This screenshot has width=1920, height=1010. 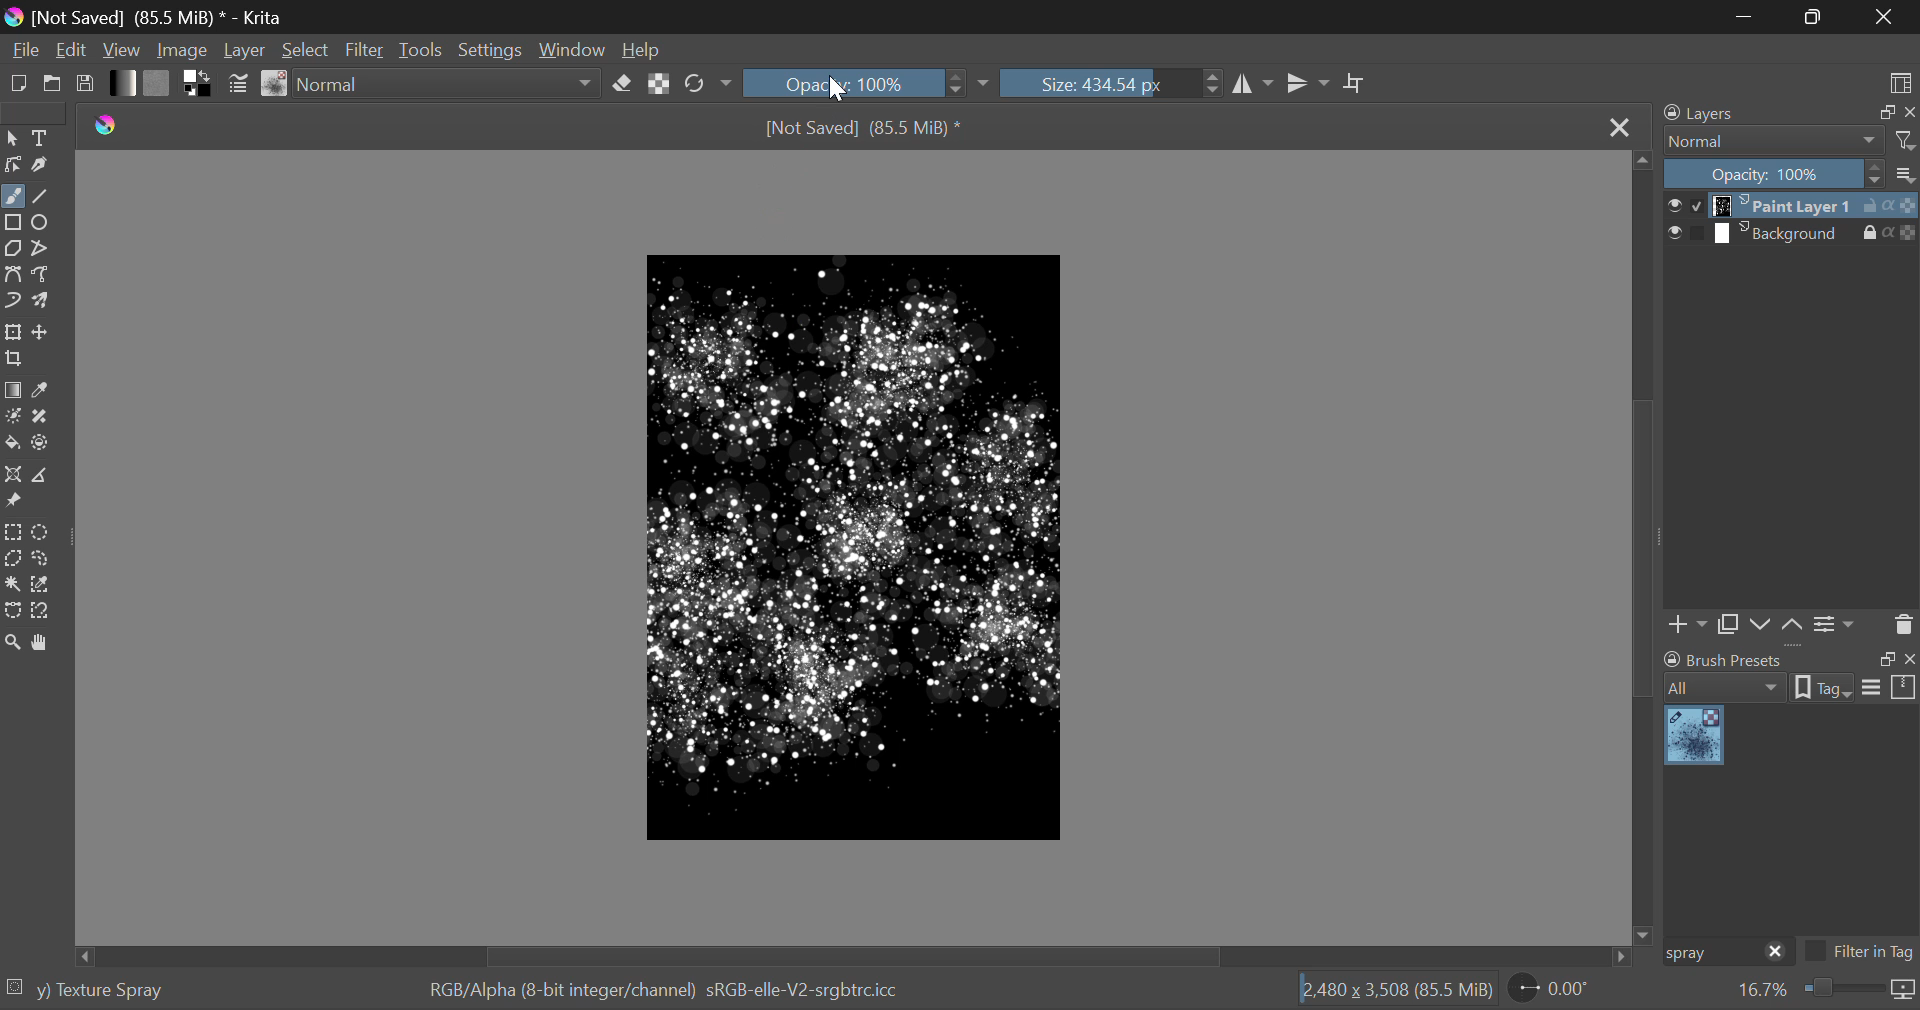 What do you see at coordinates (17, 19) in the screenshot?
I see `logo` at bounding box center [17, 19].